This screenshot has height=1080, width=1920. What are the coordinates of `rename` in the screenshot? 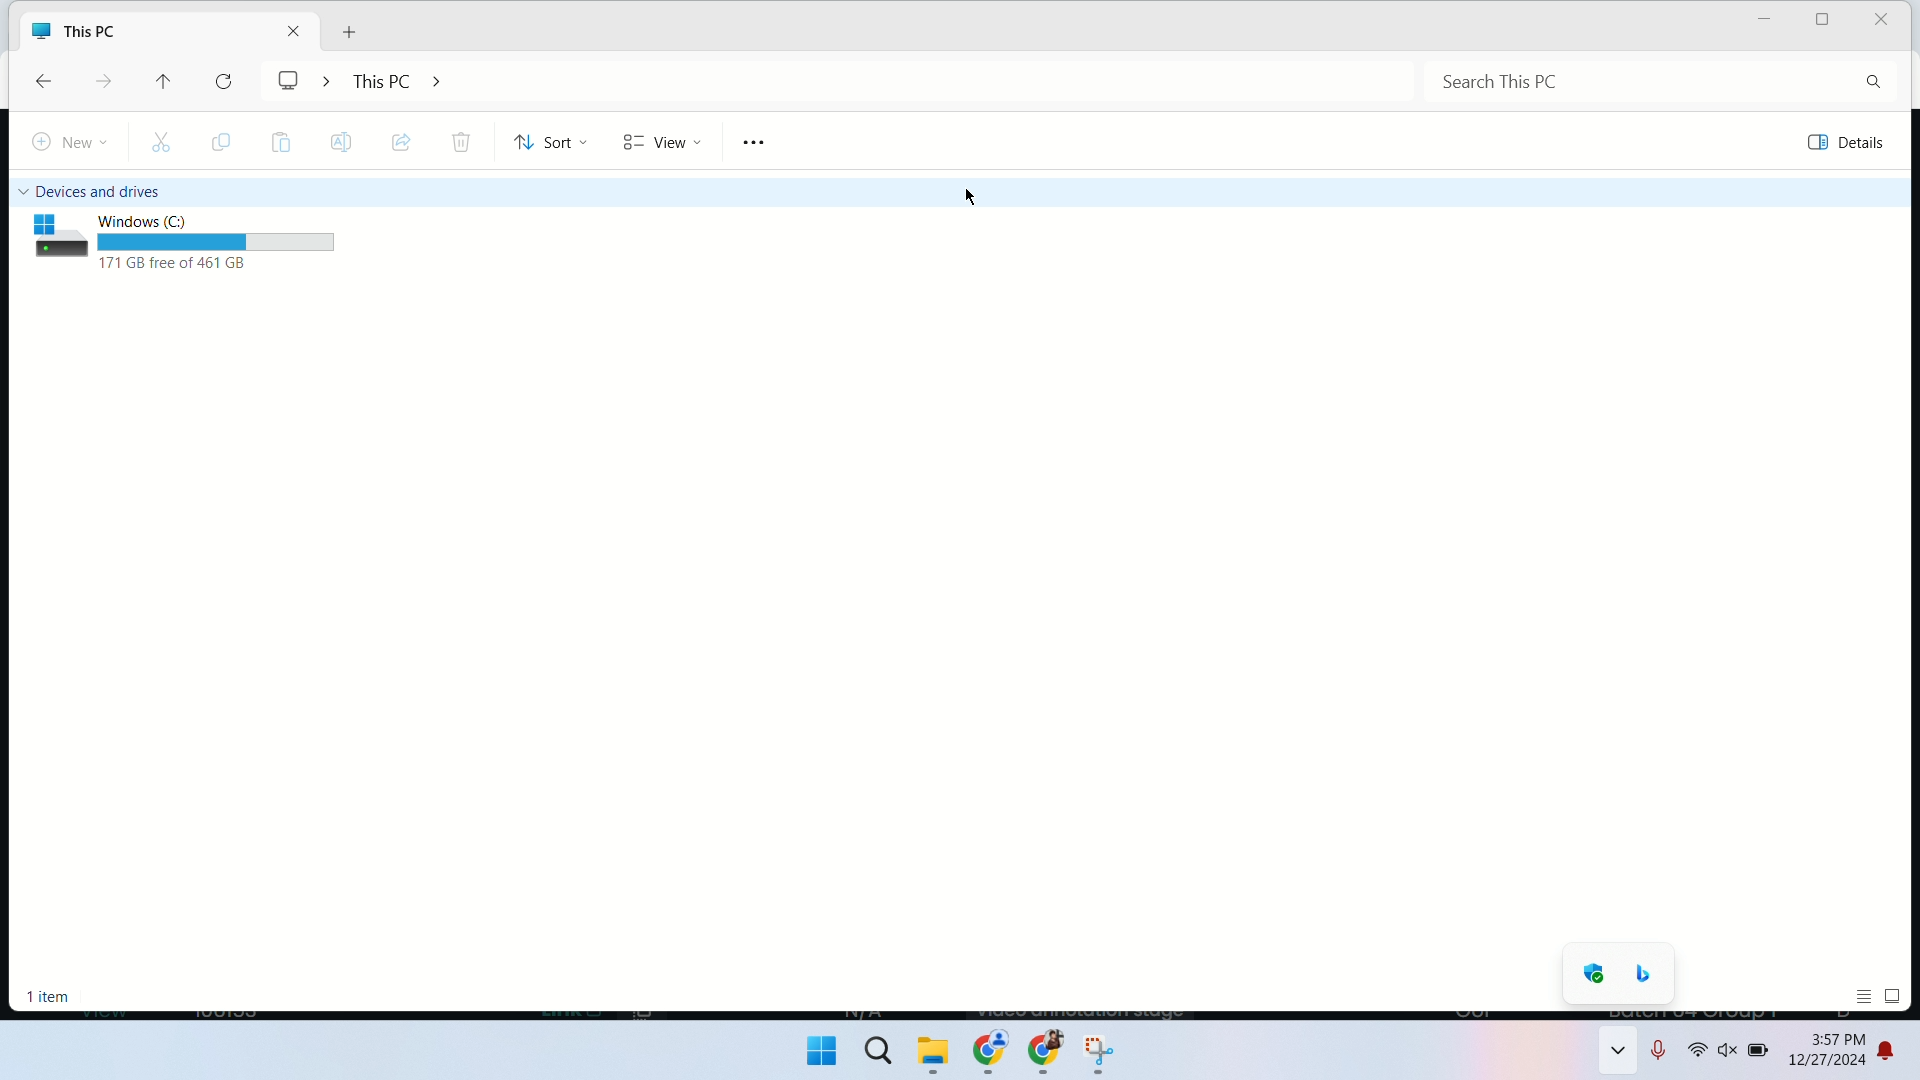 It's located at (344, 143).